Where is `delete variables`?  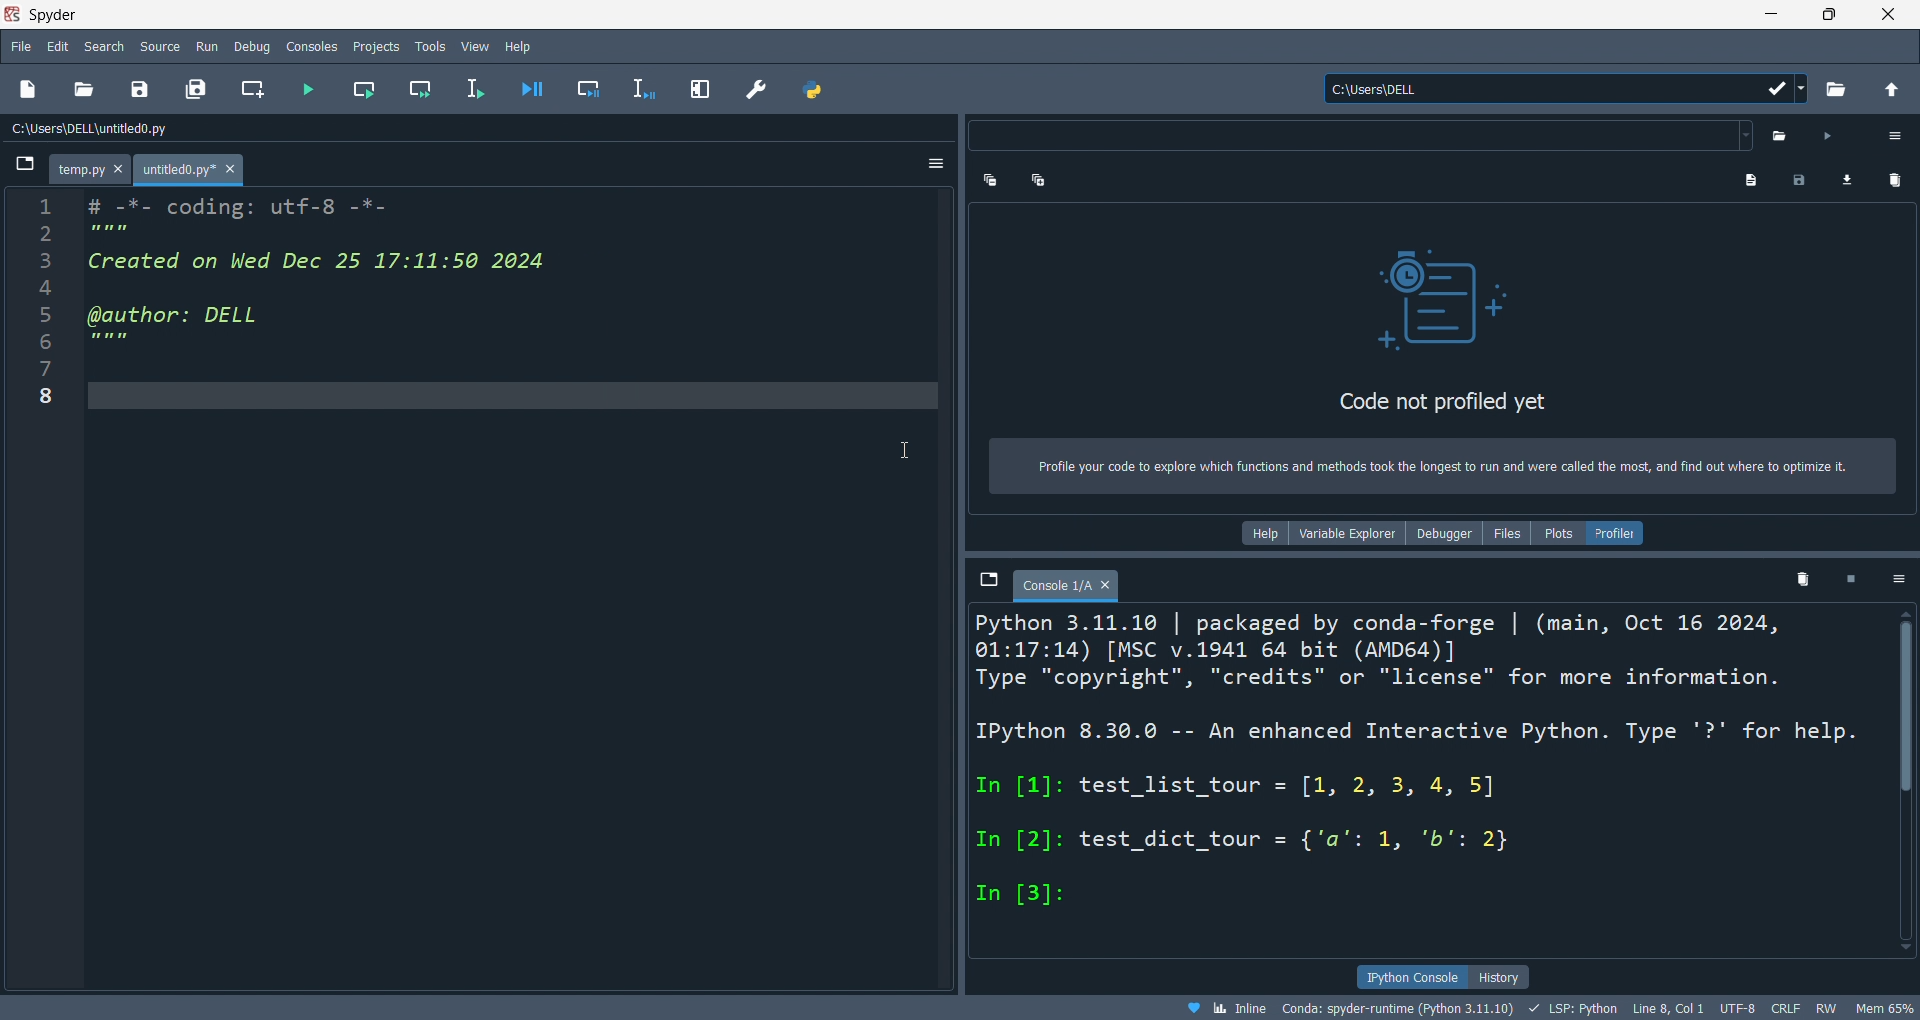 delete variables is located at coordinates (1800, 583).